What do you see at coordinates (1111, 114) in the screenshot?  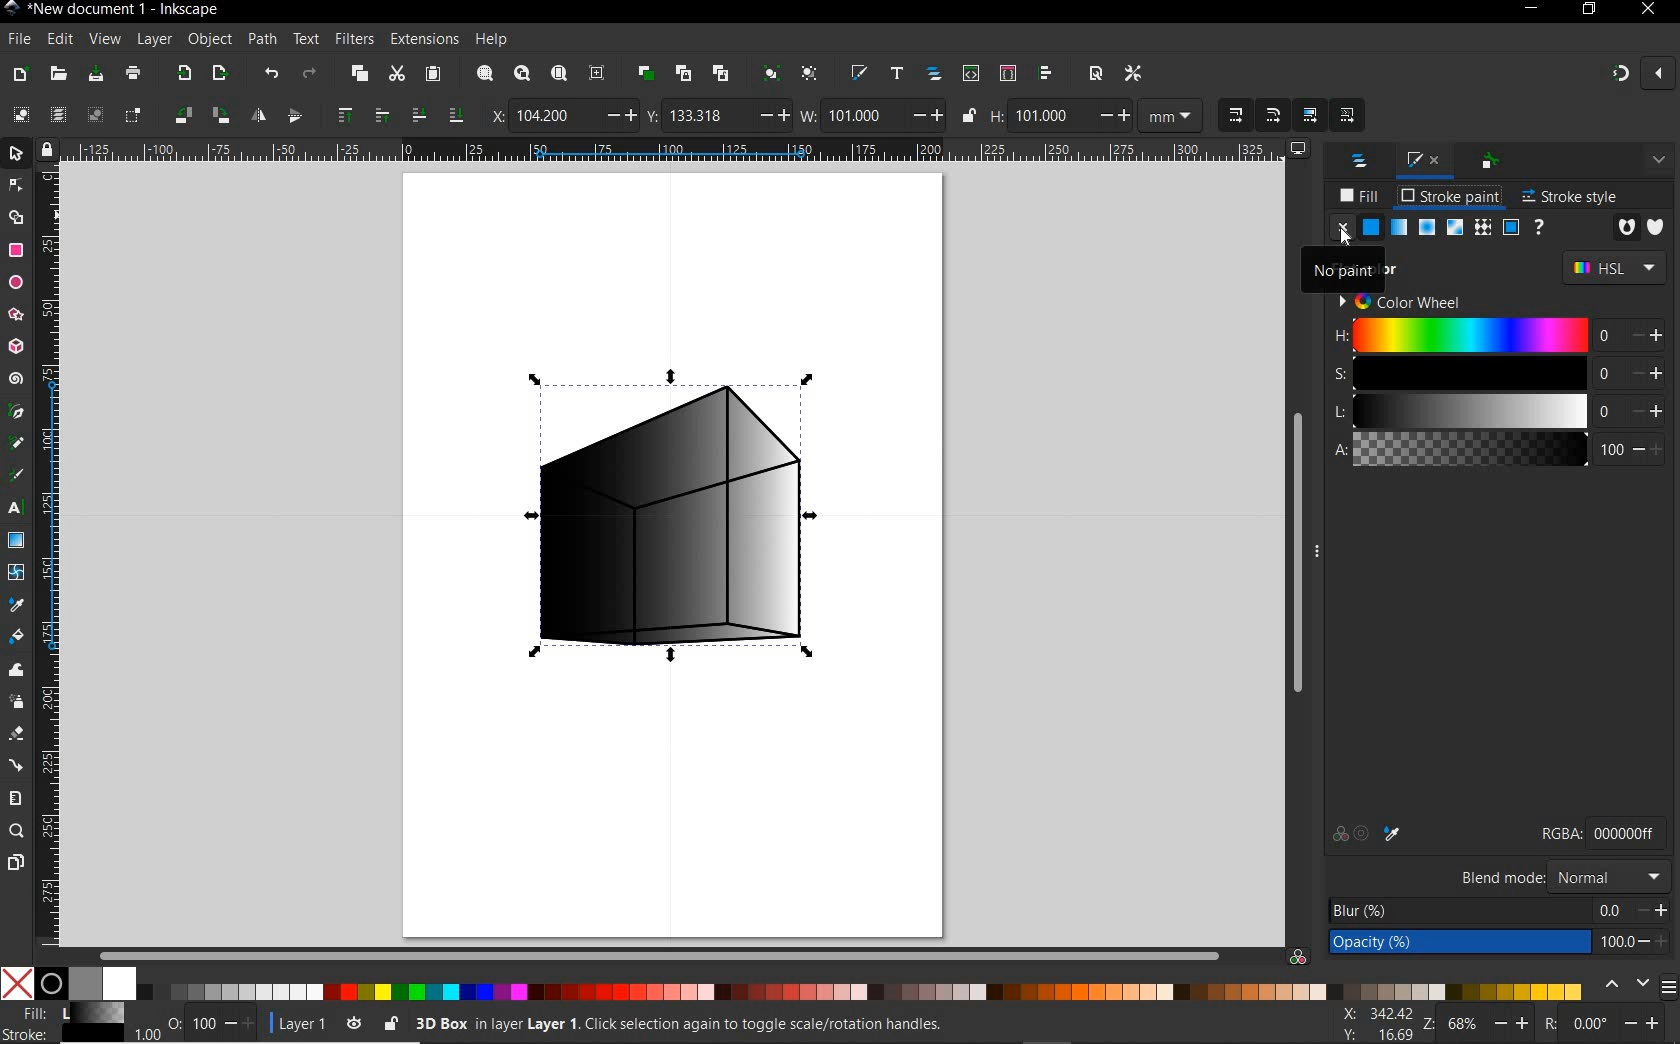 I see `increase/decrease` at bounding box center [1111, 114].